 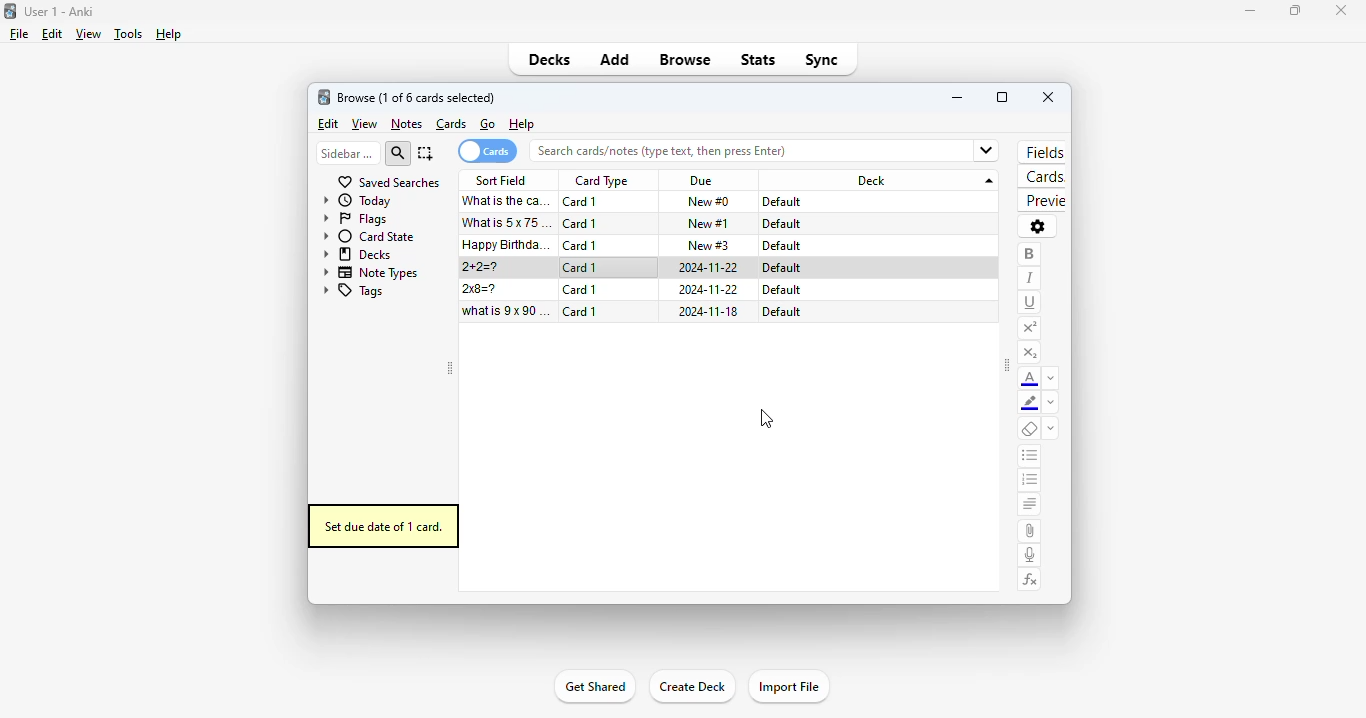 I want to click on remove formatting, so click(x=1030, y=430).